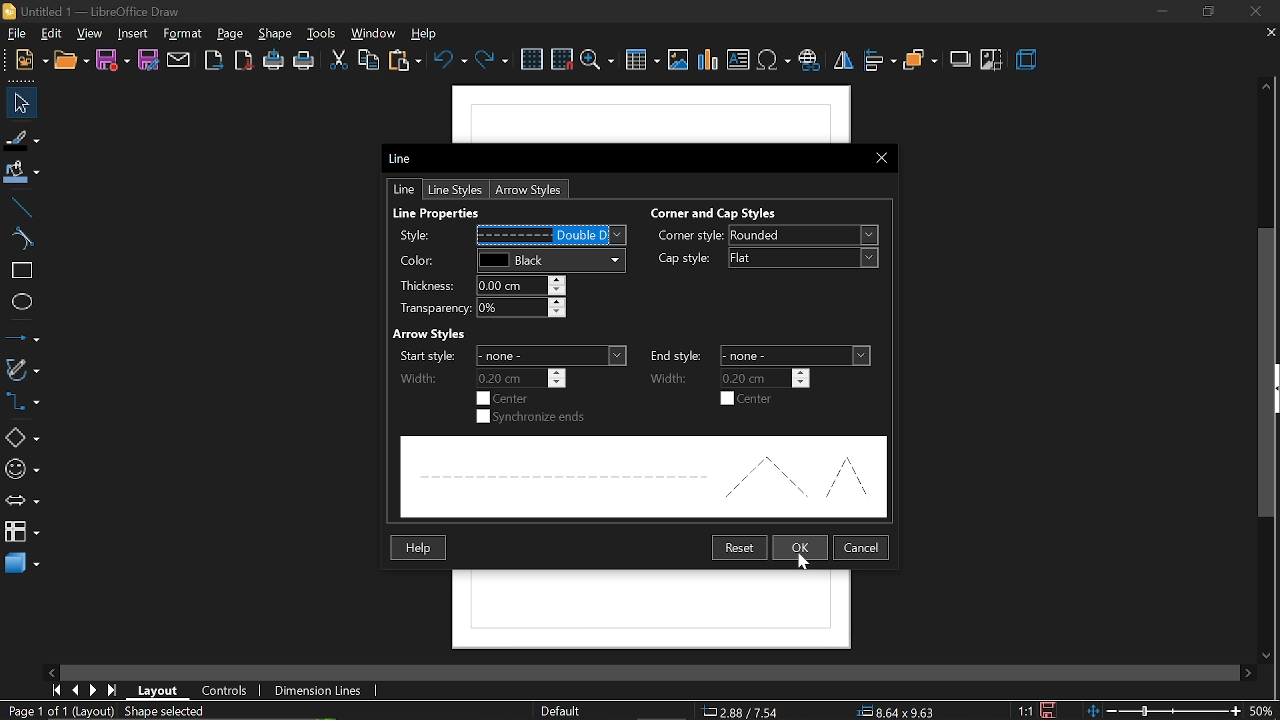 This screenshot has width=1280, height=720. Describe the element at coordinates (371, 33) in the screenshot. I see `window` at that location.